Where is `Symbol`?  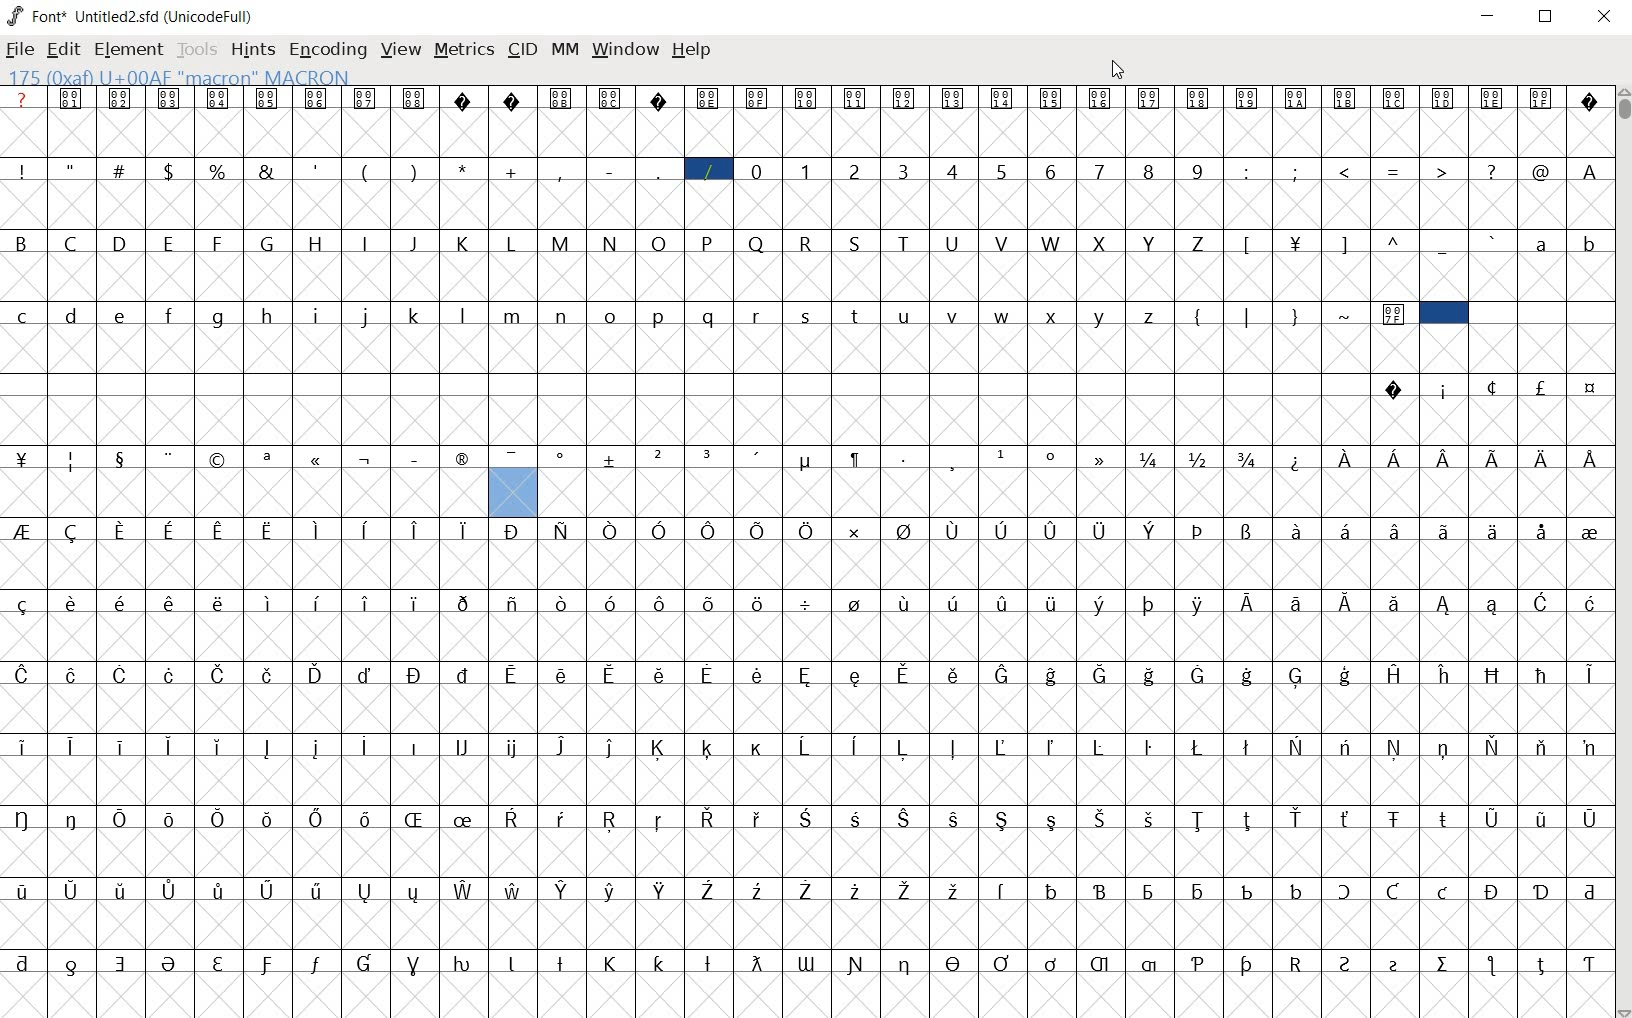
Symbol is located at coordinates (1396, 100).